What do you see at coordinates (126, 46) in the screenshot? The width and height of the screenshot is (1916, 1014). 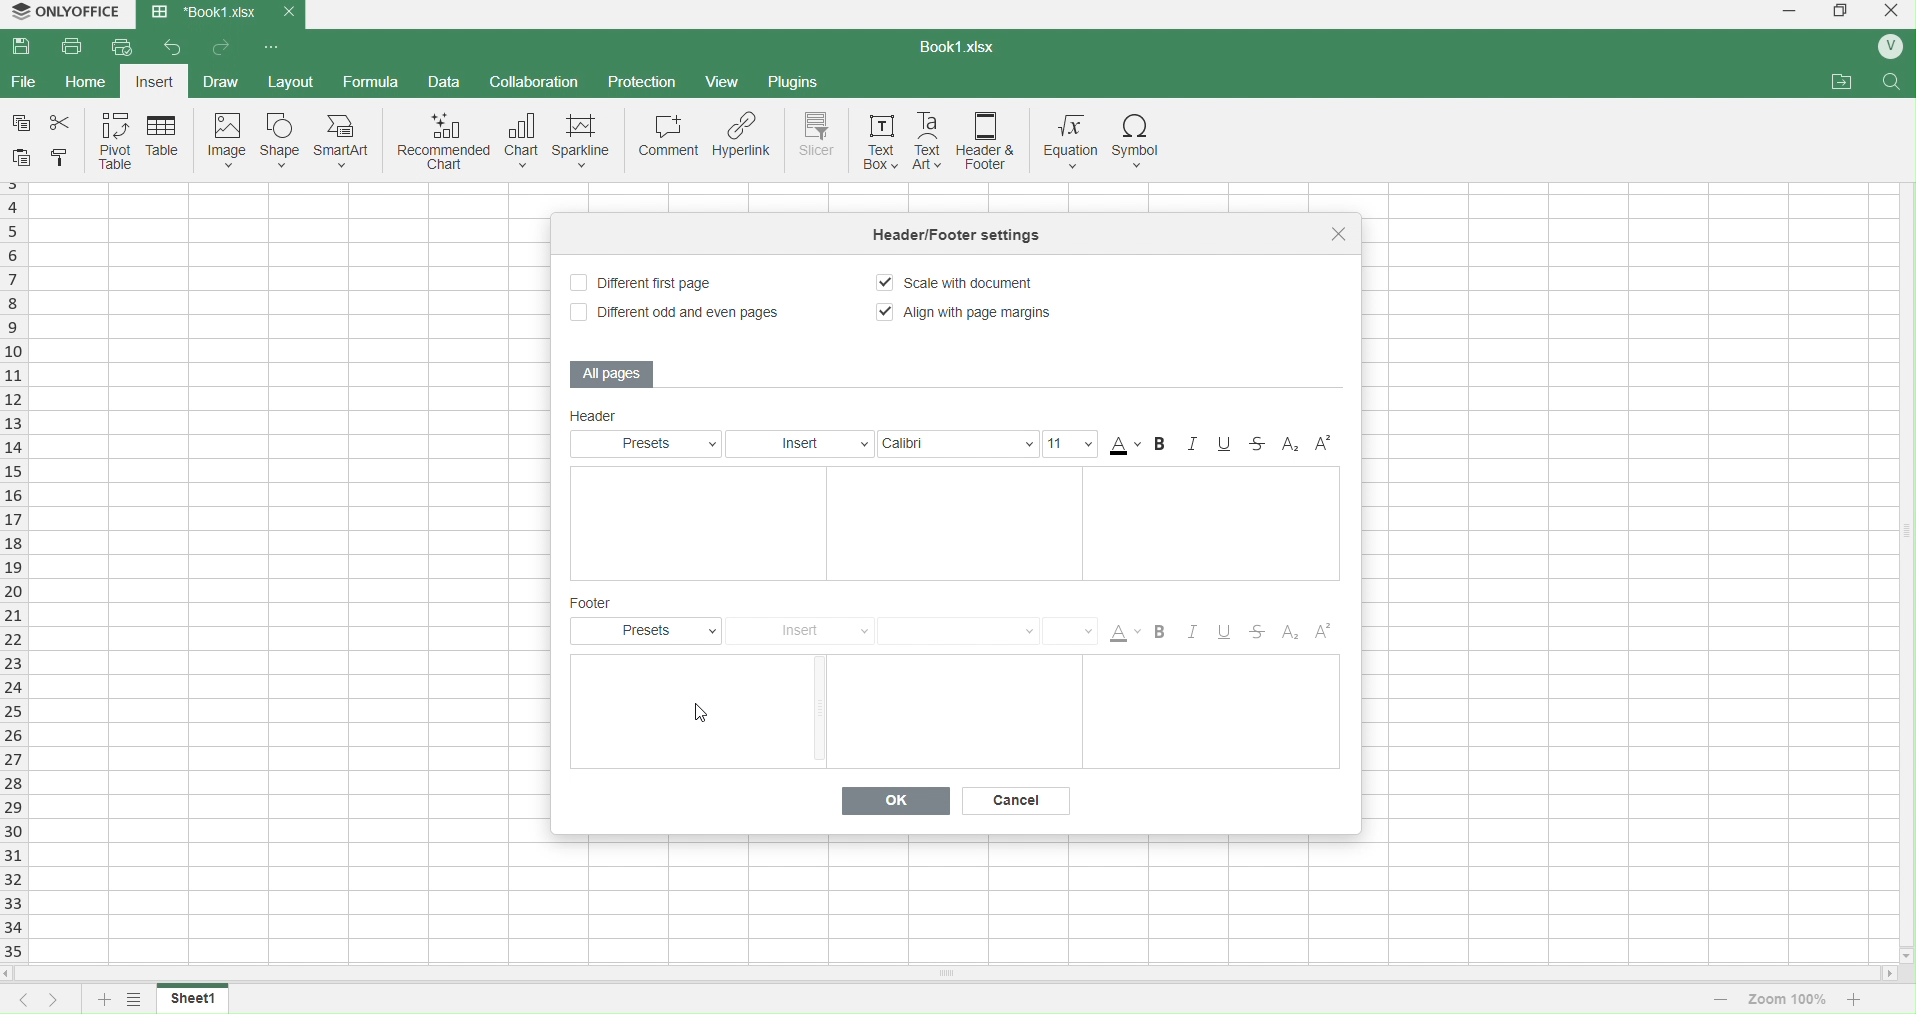 I see `quick print` at bounding box center [126, 46].